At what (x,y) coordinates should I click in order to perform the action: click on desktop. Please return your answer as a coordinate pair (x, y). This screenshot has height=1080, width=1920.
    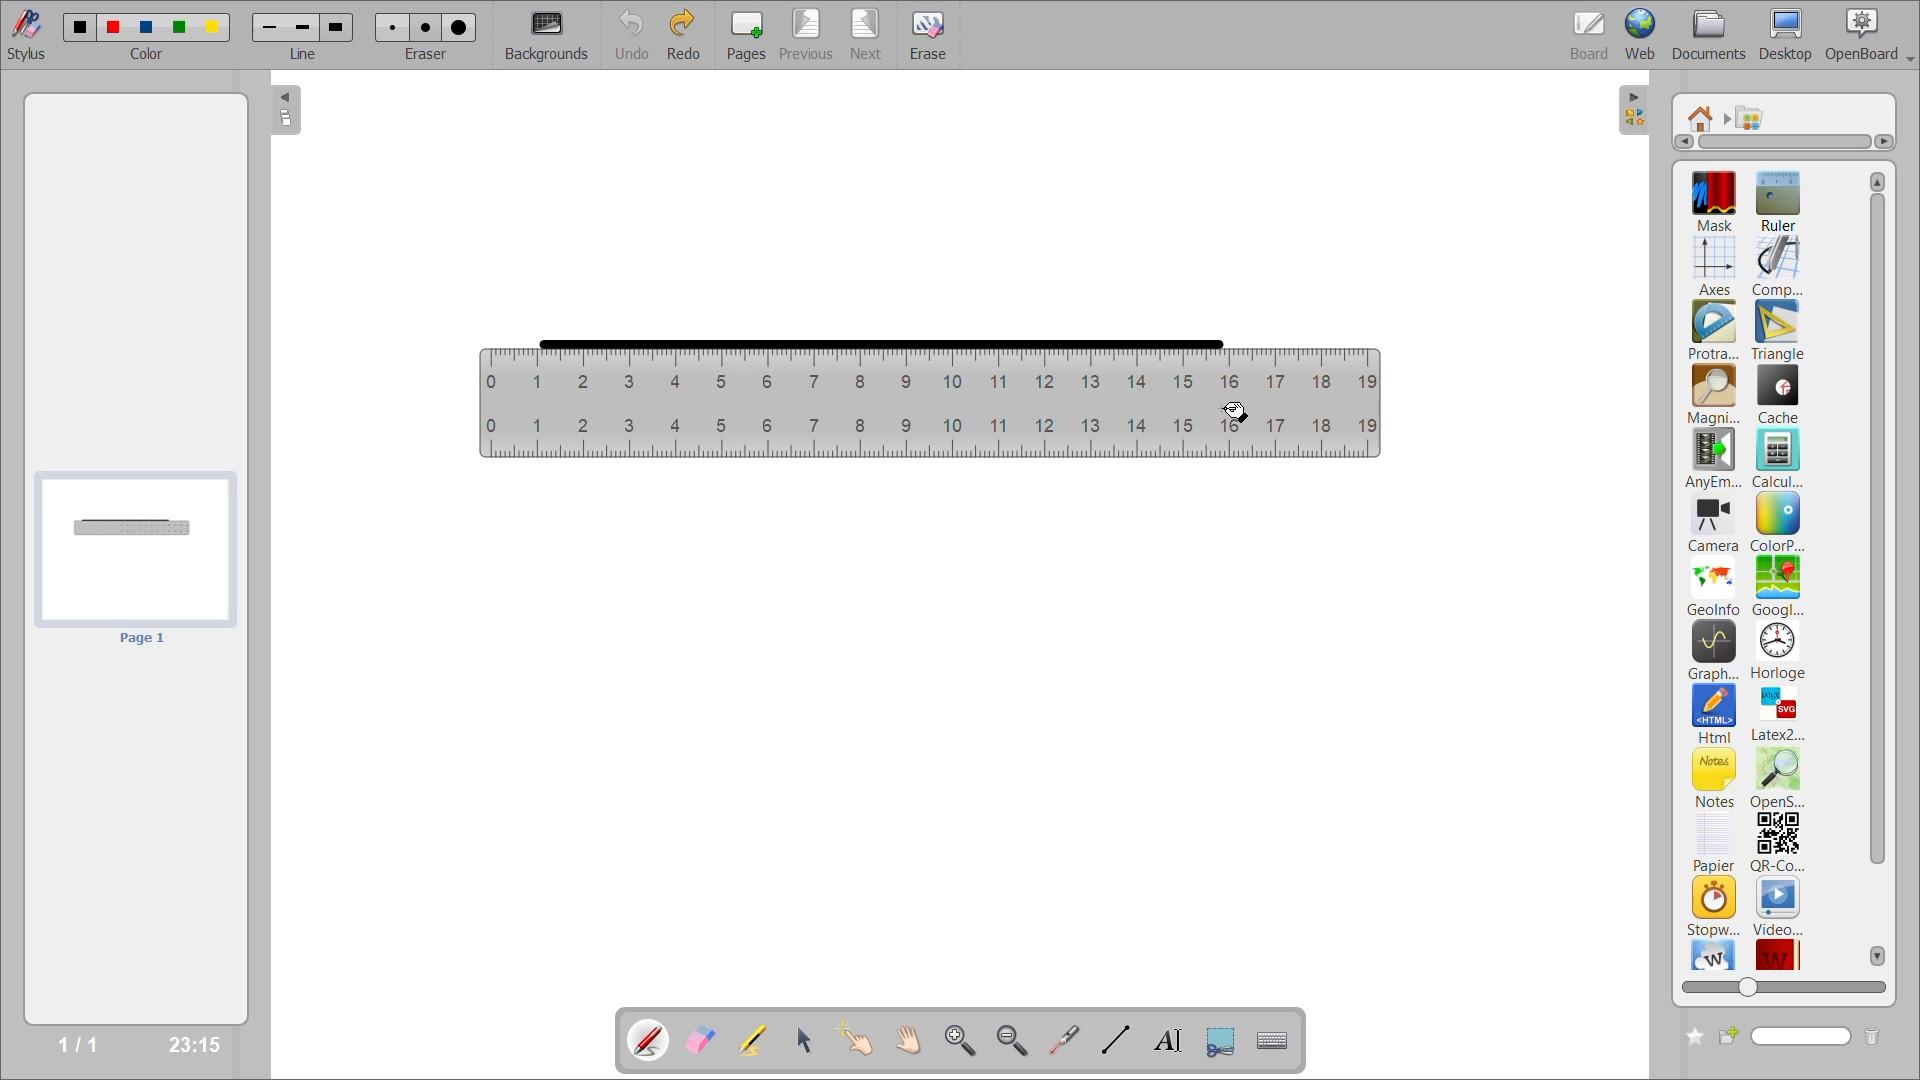
    Looking at the image, I should click on (1787, 34).